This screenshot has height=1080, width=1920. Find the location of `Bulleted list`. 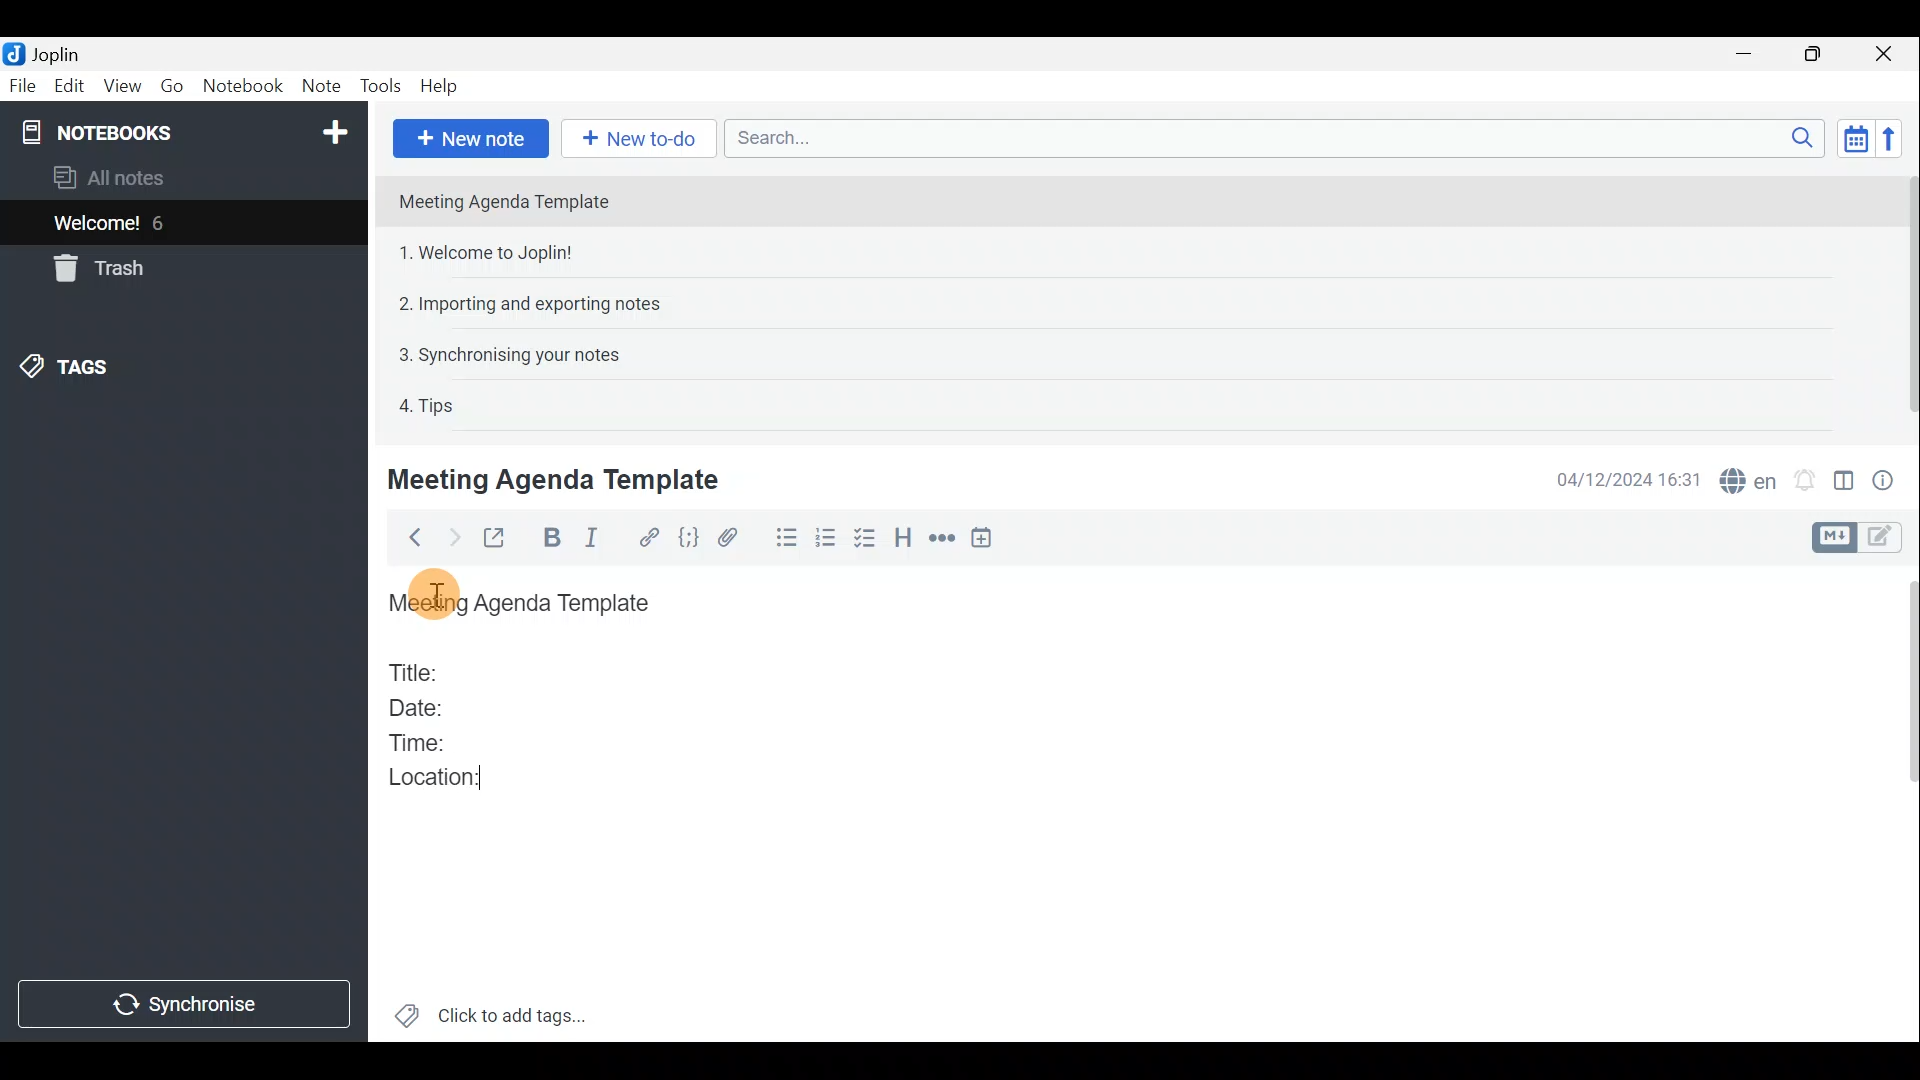

Bulleted list is located at coordinates (785, 538).